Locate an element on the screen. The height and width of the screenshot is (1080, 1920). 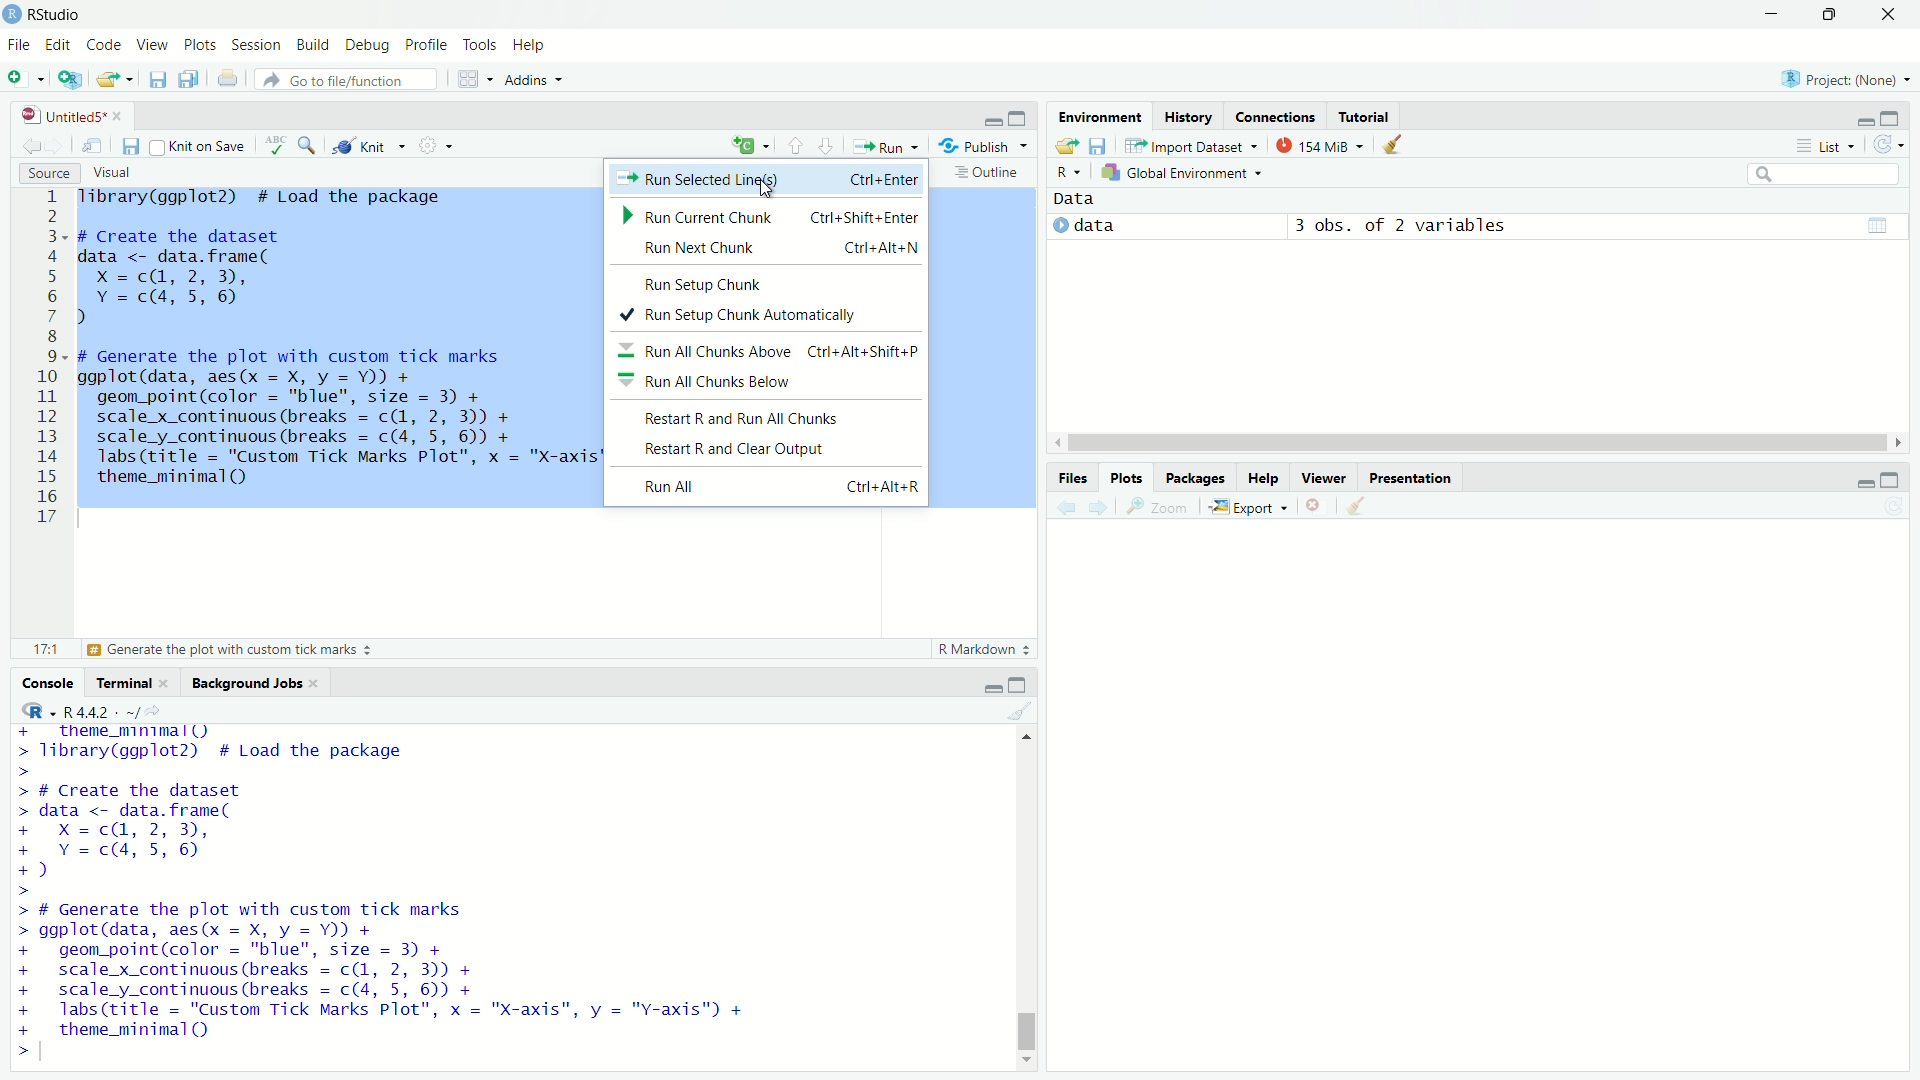
prompt cursor is located at coordinates (25, 893).